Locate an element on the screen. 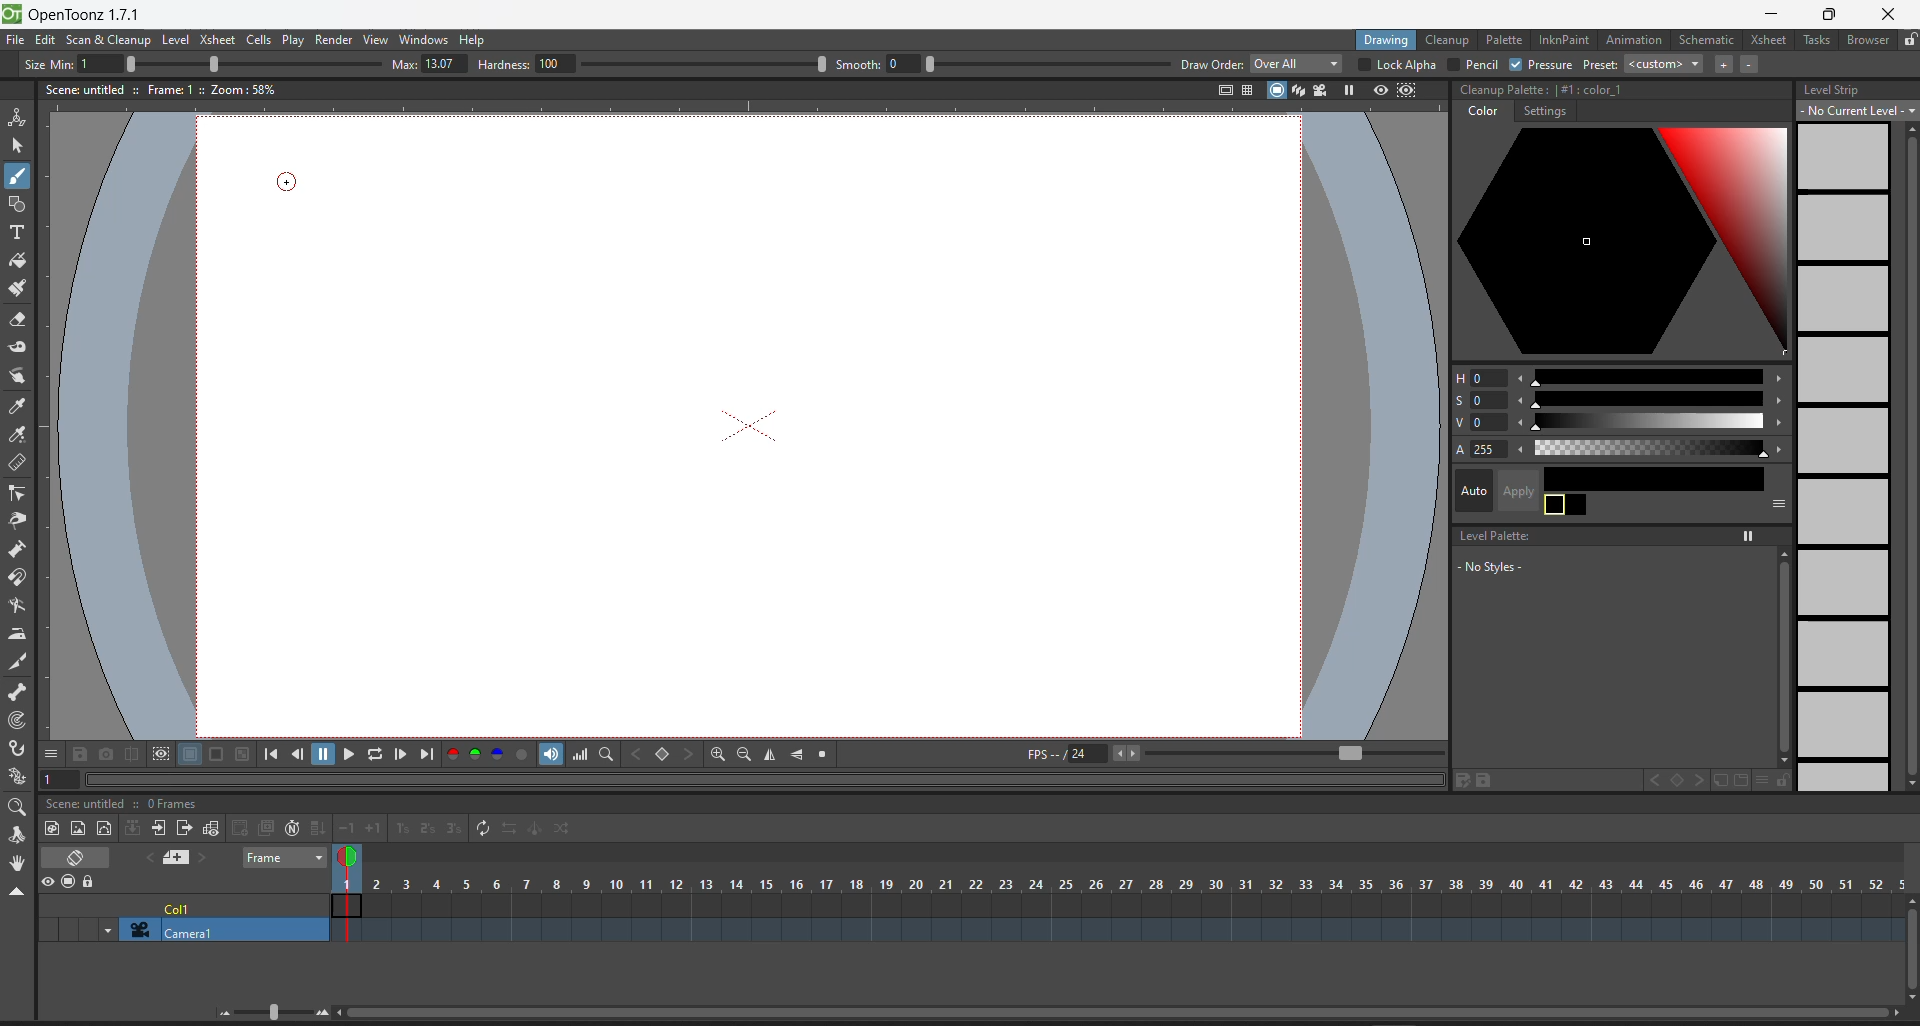 The height and width of the screenshot is (1026, 1920). color is located at coordinates (1482, 111).